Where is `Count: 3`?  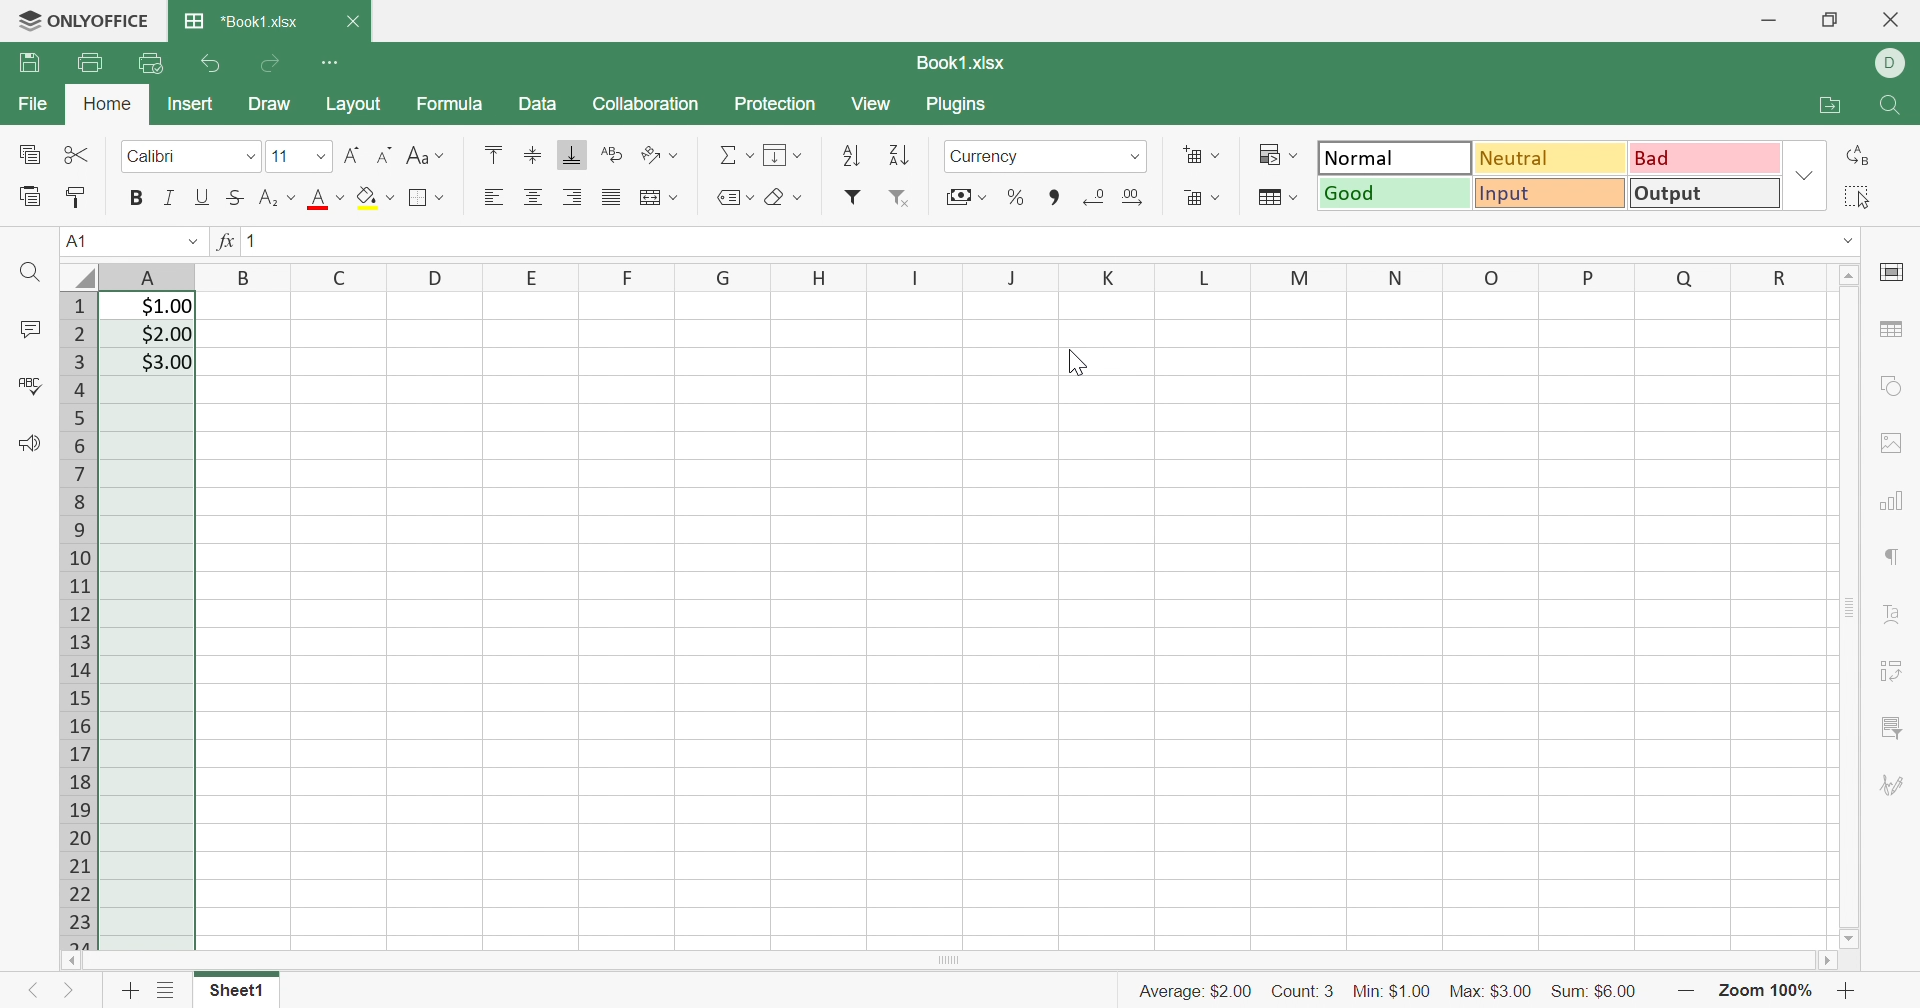 Count: 3 is located at coordinates (1303, 990).